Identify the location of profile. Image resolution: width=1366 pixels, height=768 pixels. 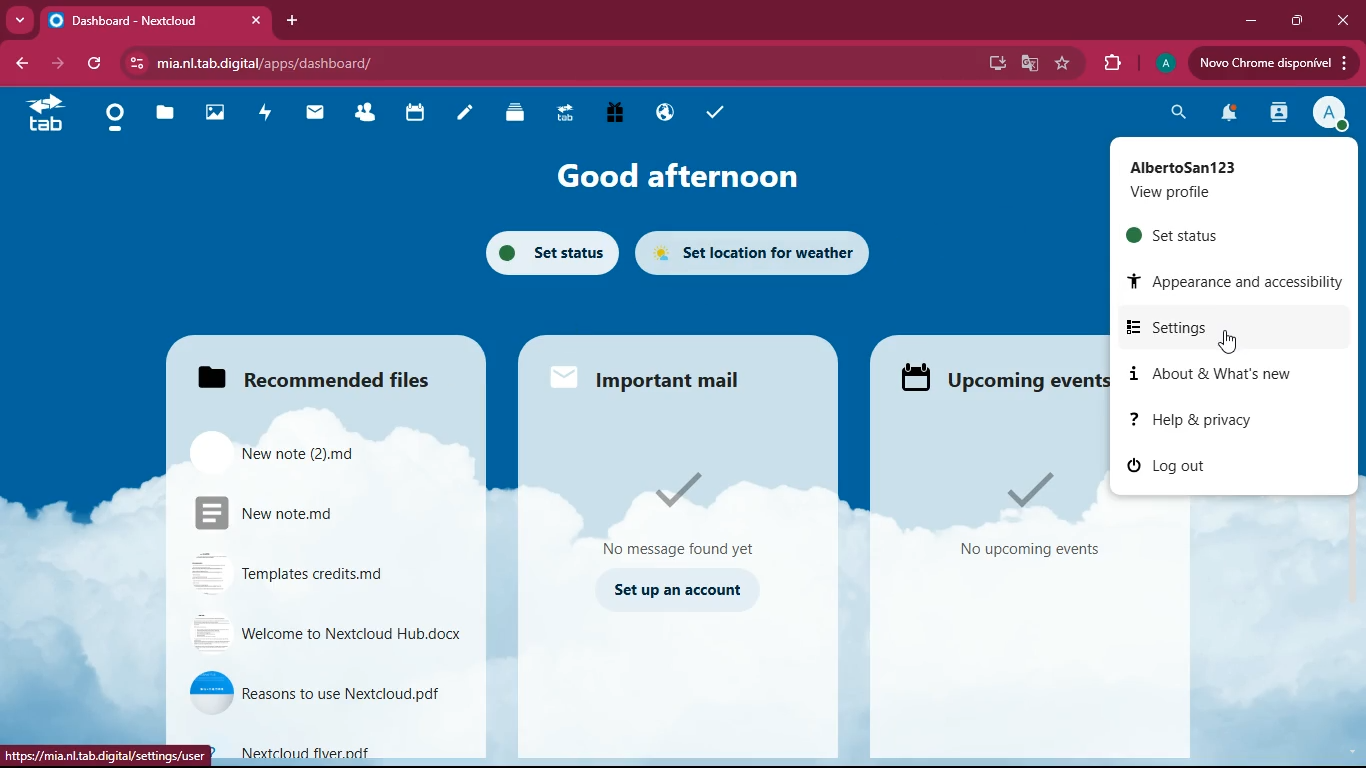
(1331, 113).